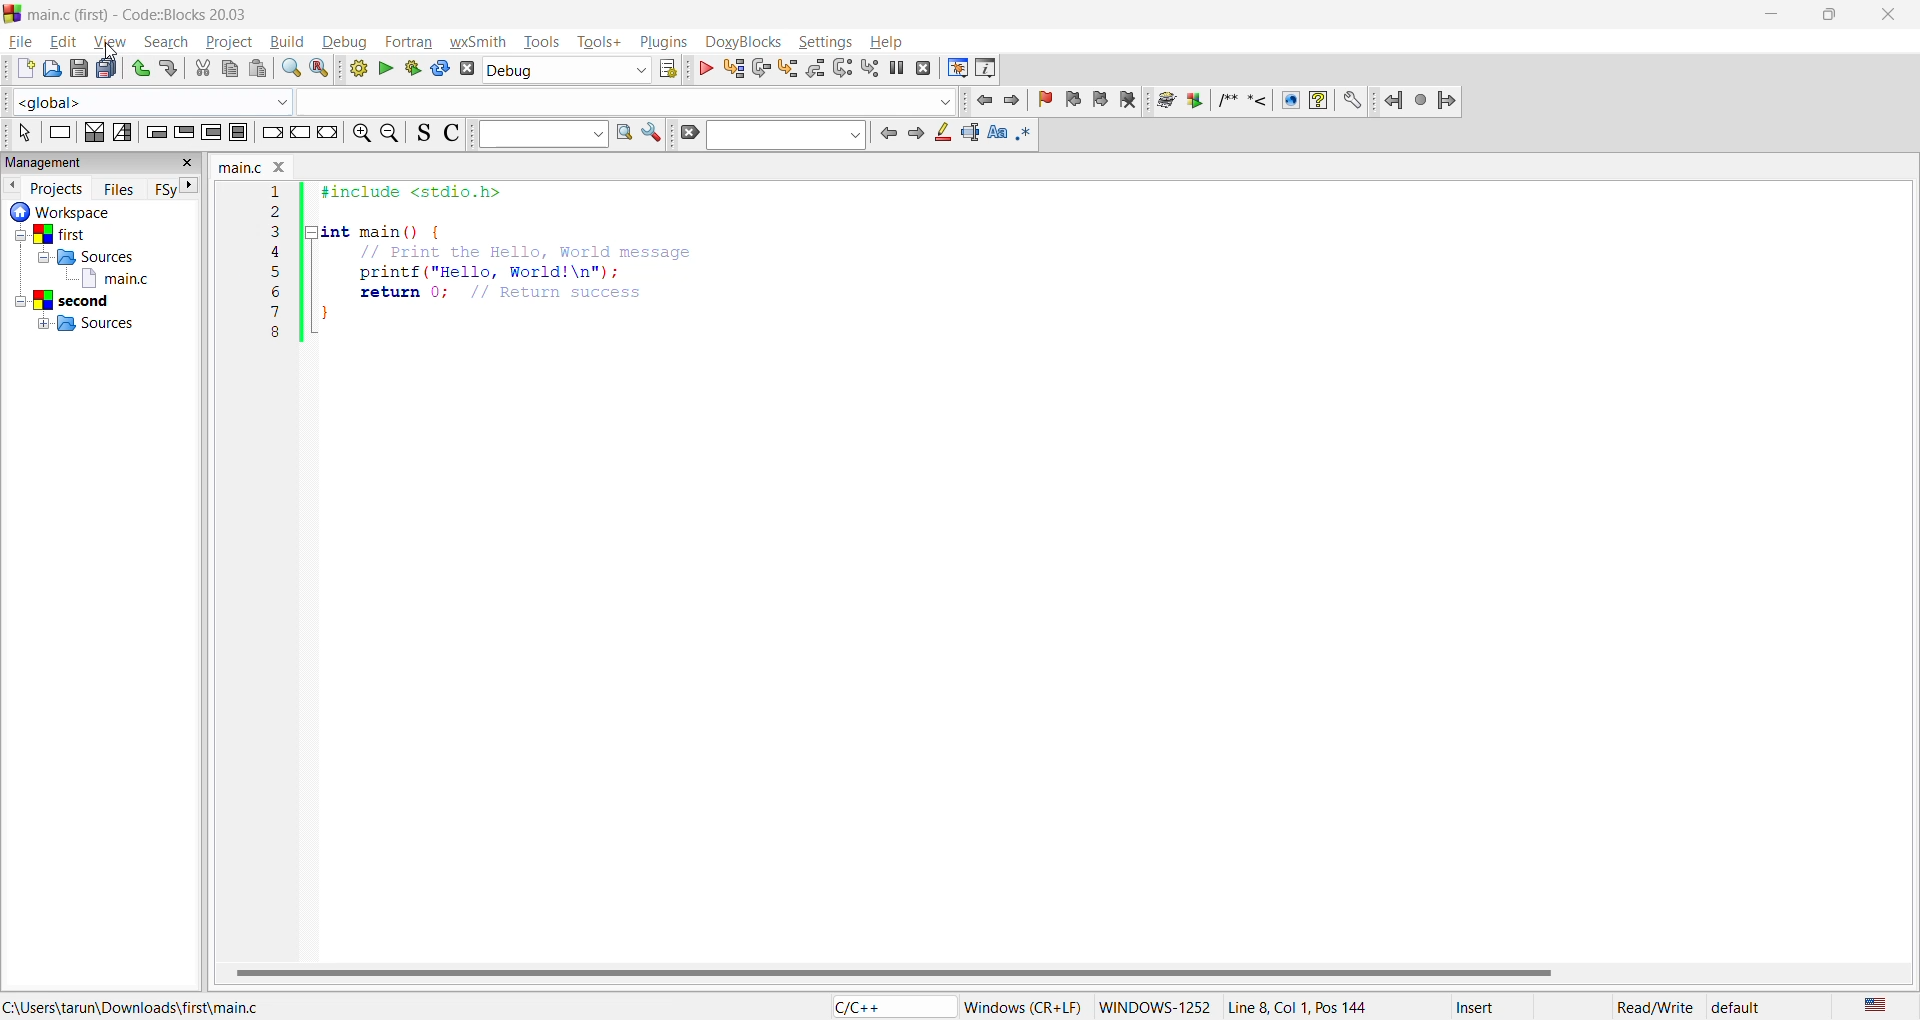  What do you see at coordinates (1100, 100) in the screenshot?
I see `next bookmark` at bounding box center [1100, 100].